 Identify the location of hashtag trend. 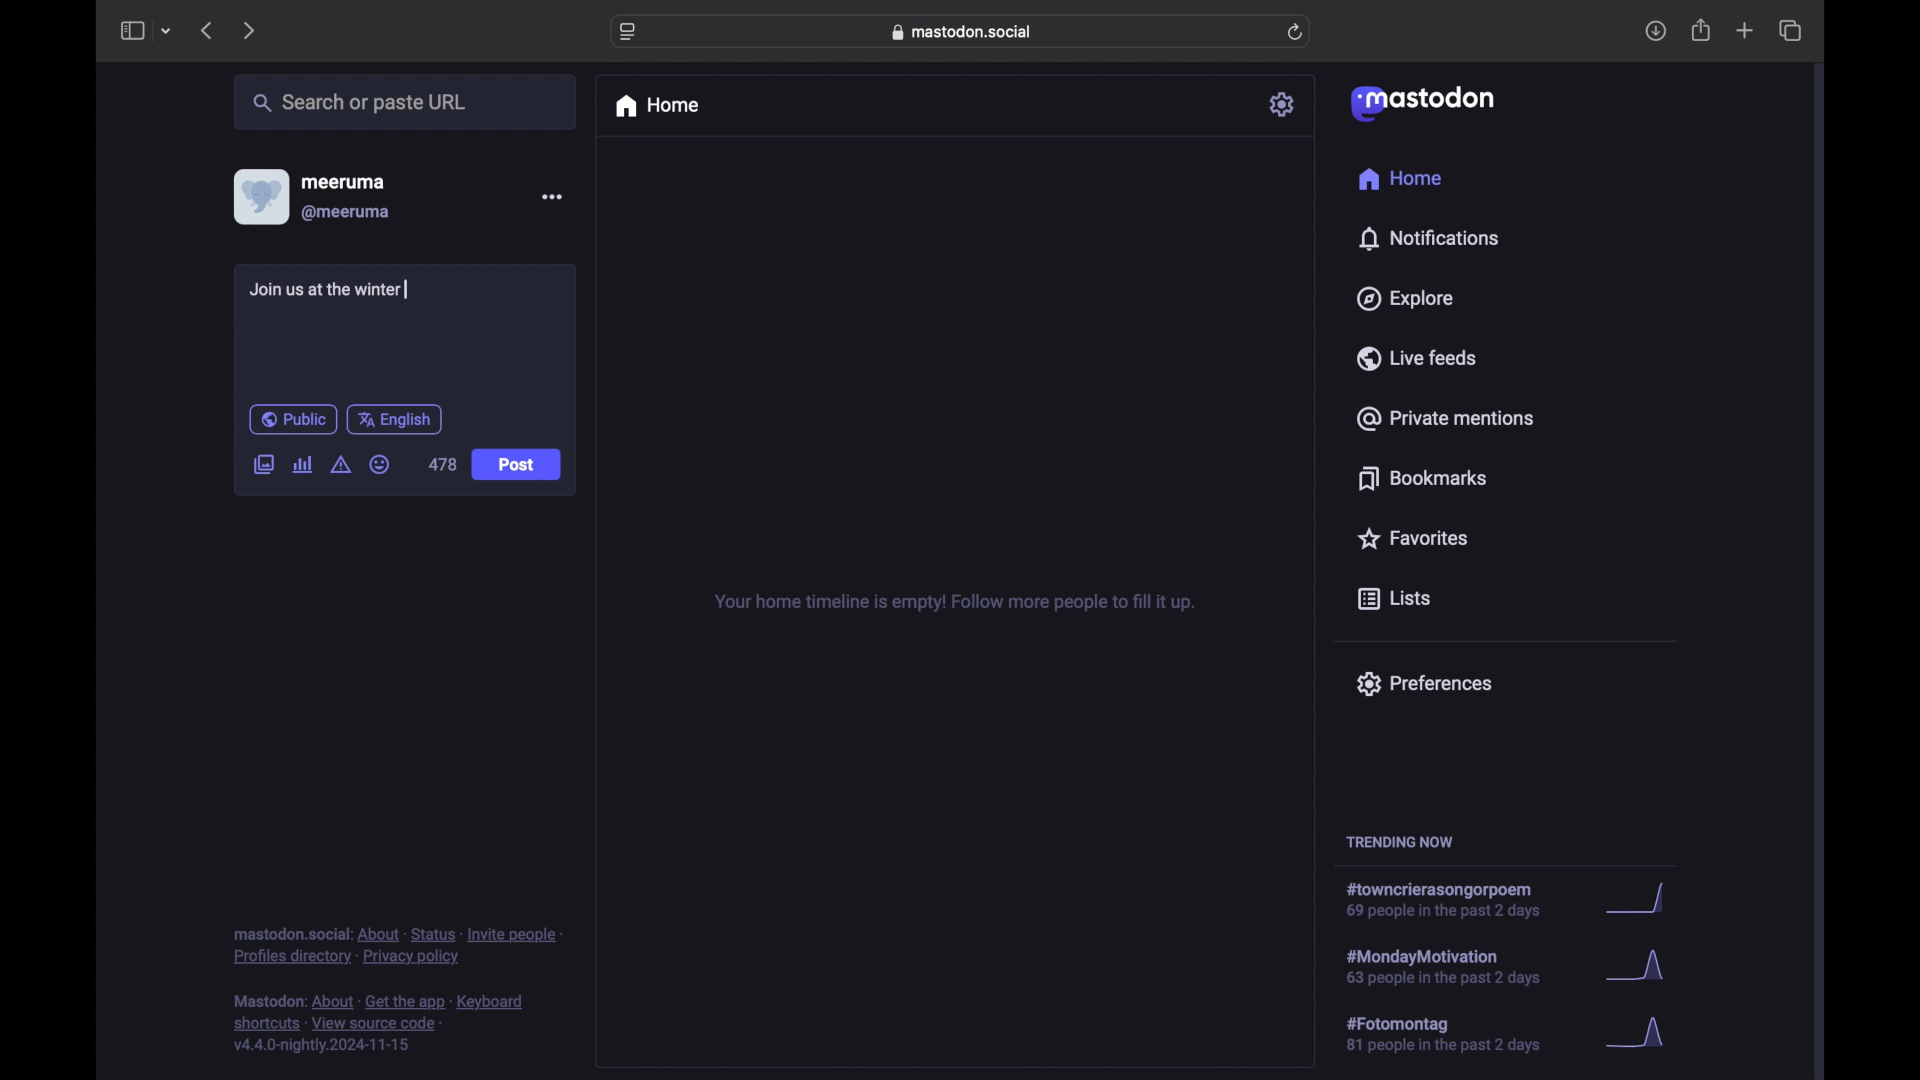
(1457, 965).